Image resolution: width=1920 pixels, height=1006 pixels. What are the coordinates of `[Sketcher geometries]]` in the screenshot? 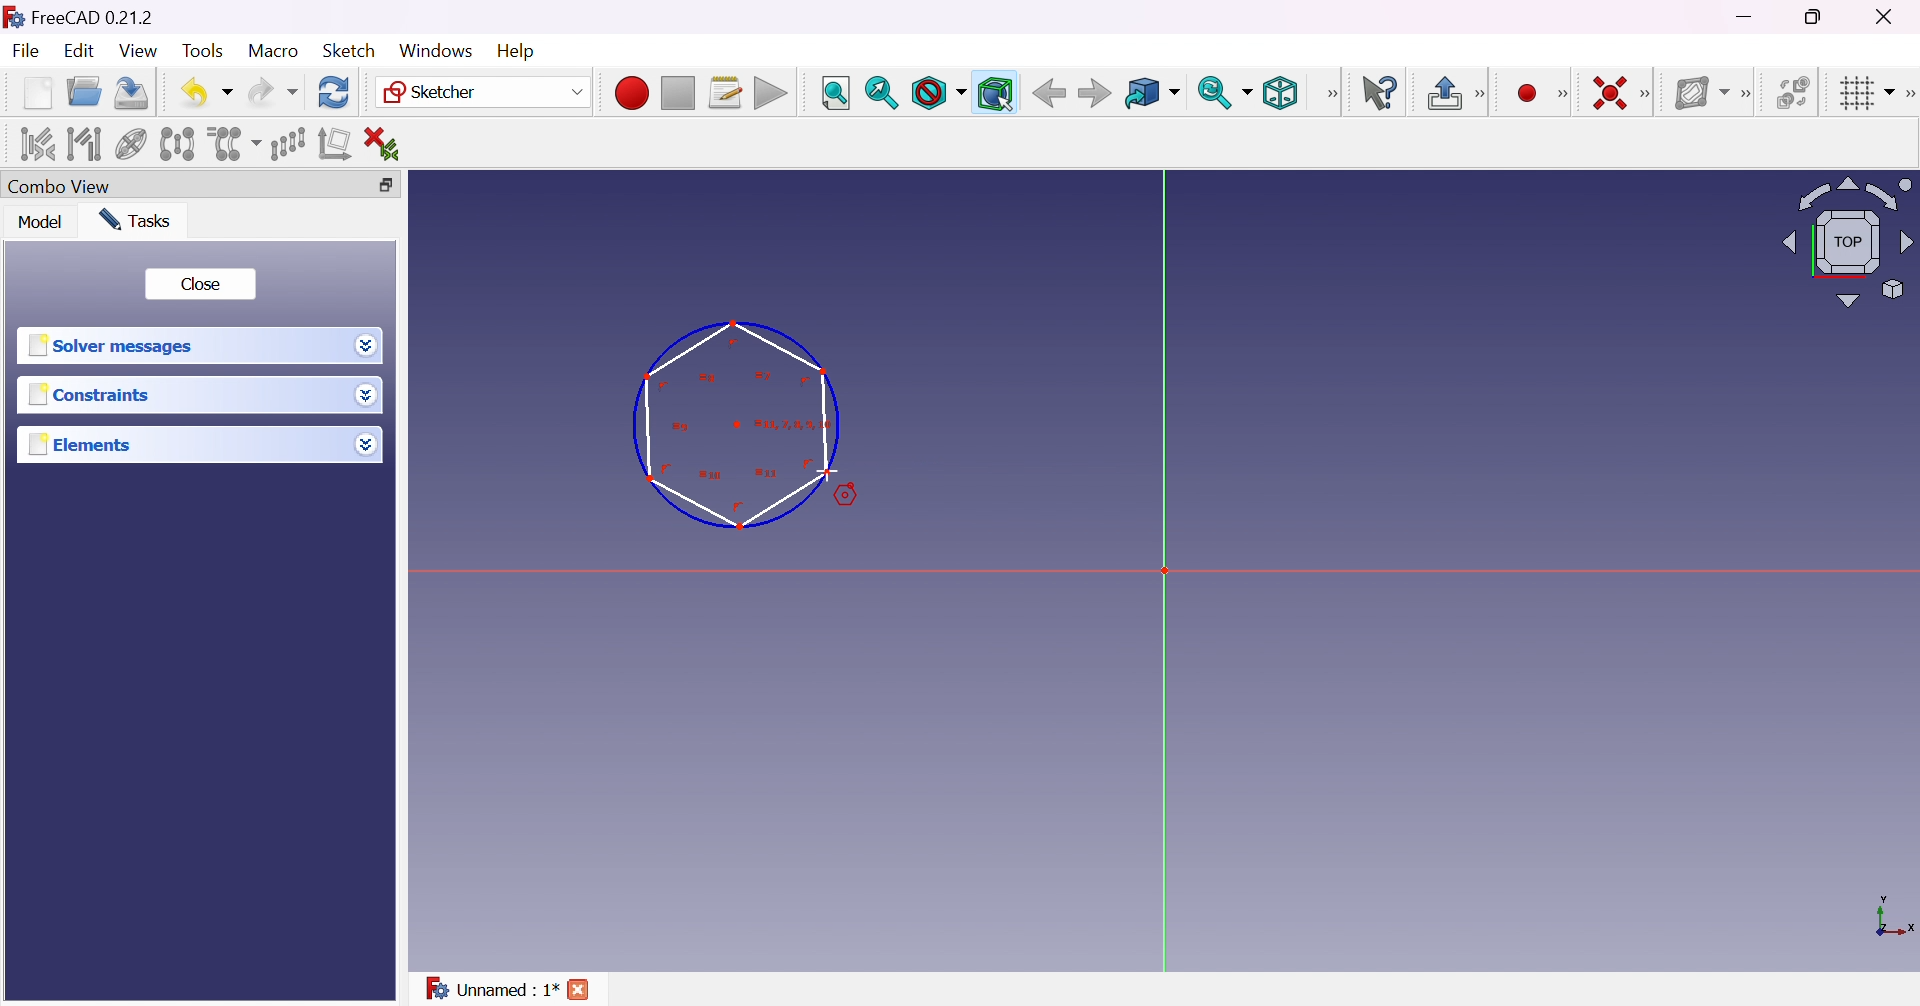 It's located at (1562, 94).